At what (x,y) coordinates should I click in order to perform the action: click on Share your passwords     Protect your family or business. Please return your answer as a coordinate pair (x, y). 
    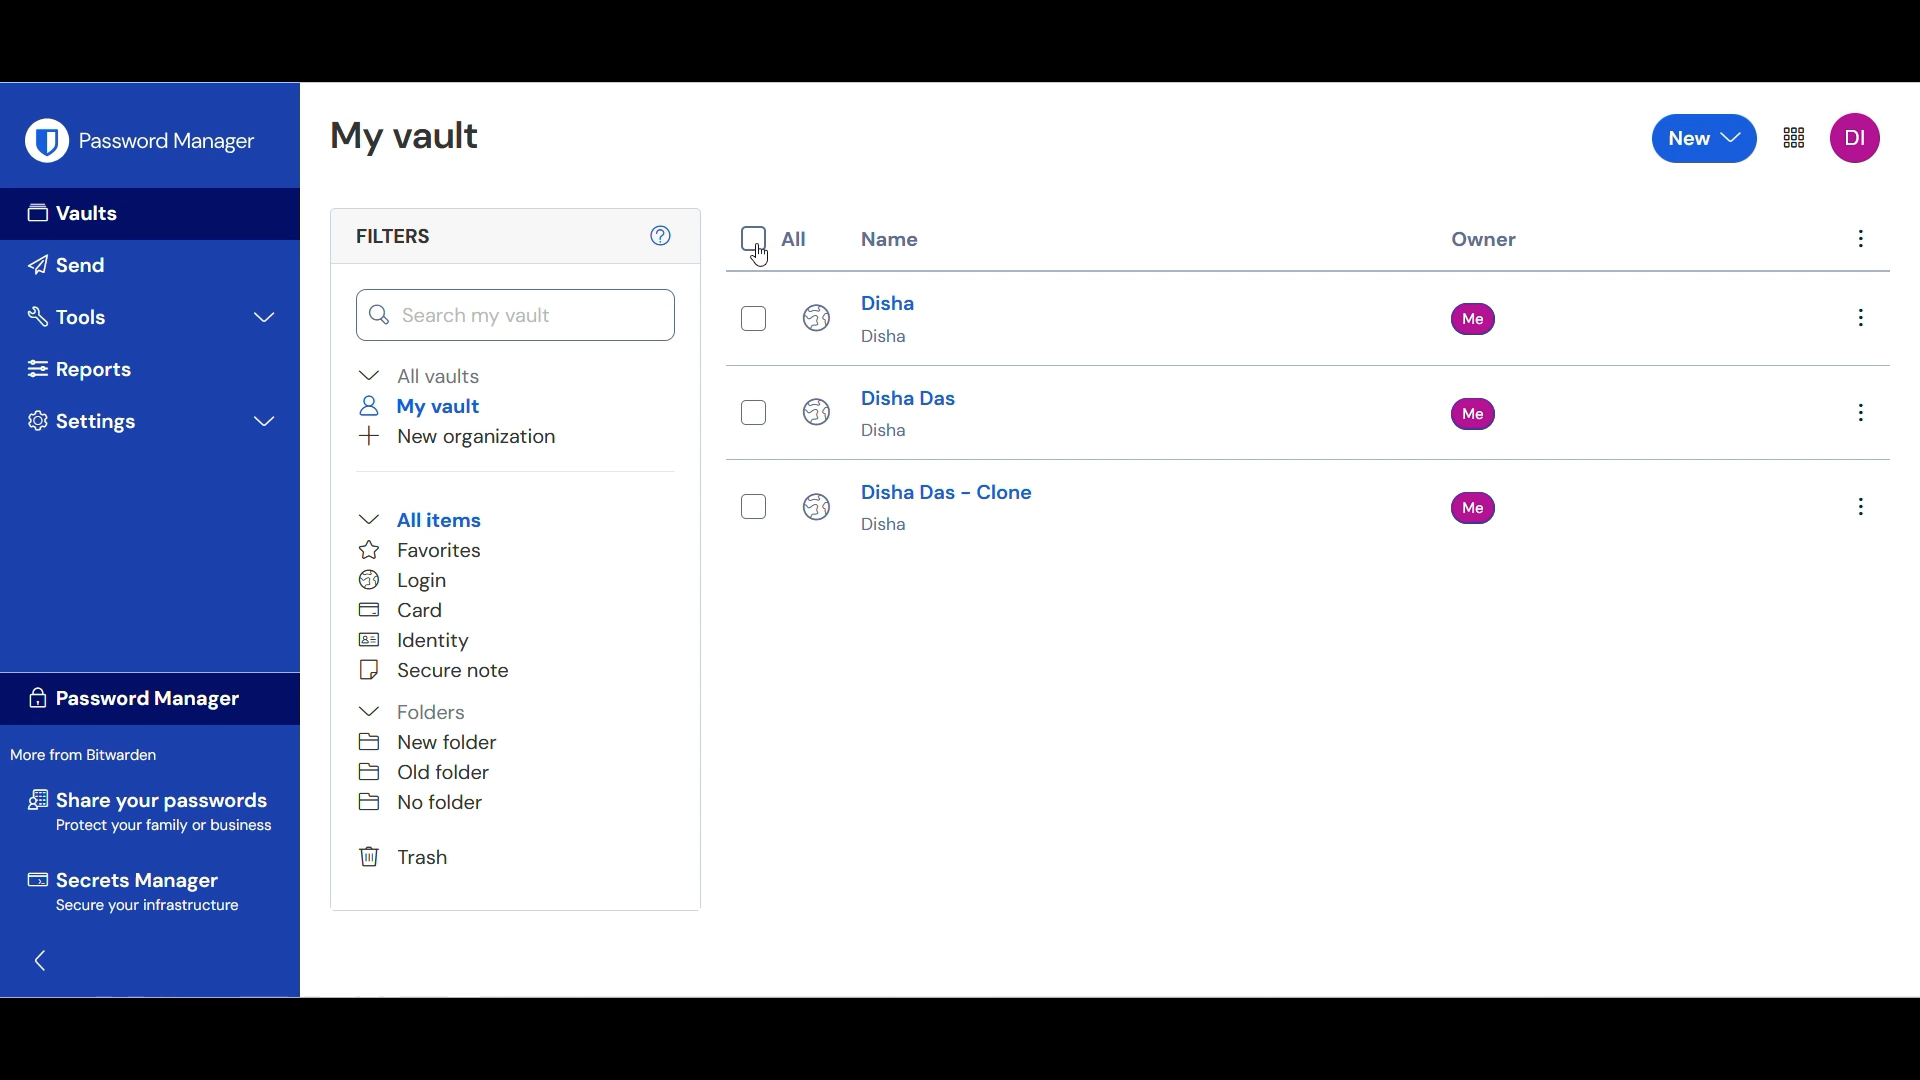
    Looking at the image, I should click on (150, 814).